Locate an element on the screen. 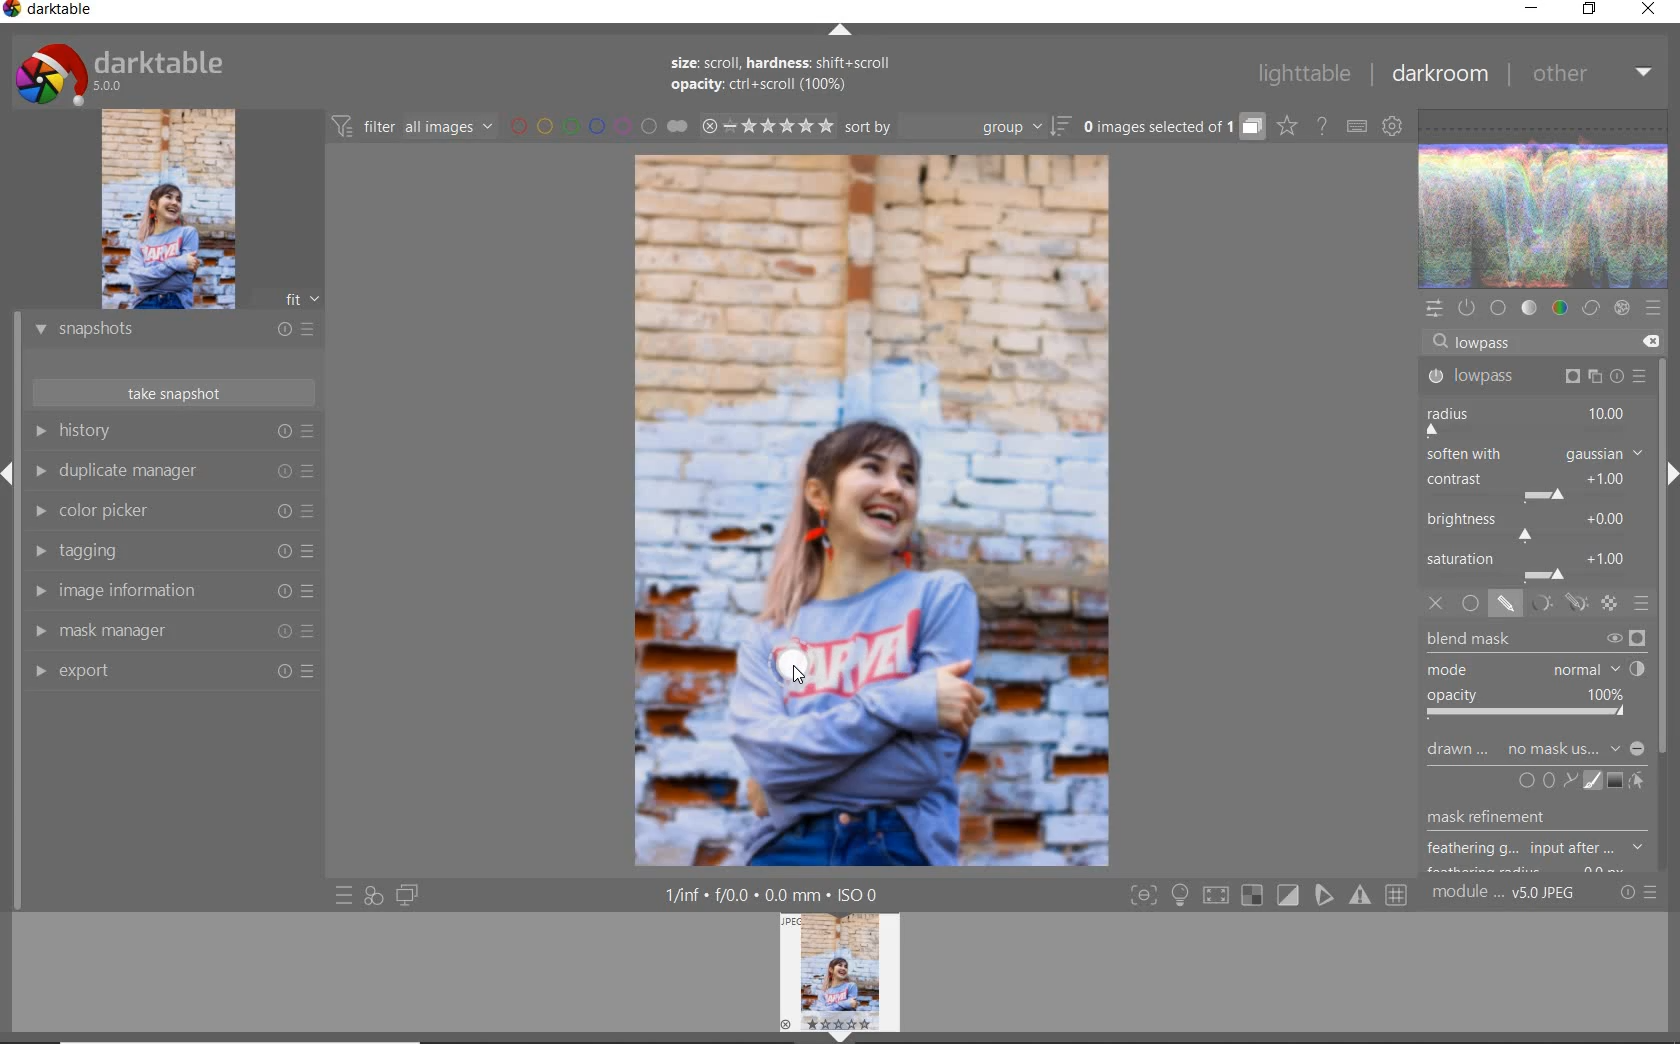 The image size is (1680, 1044). lighttable is located at coordinates (1301, 77).